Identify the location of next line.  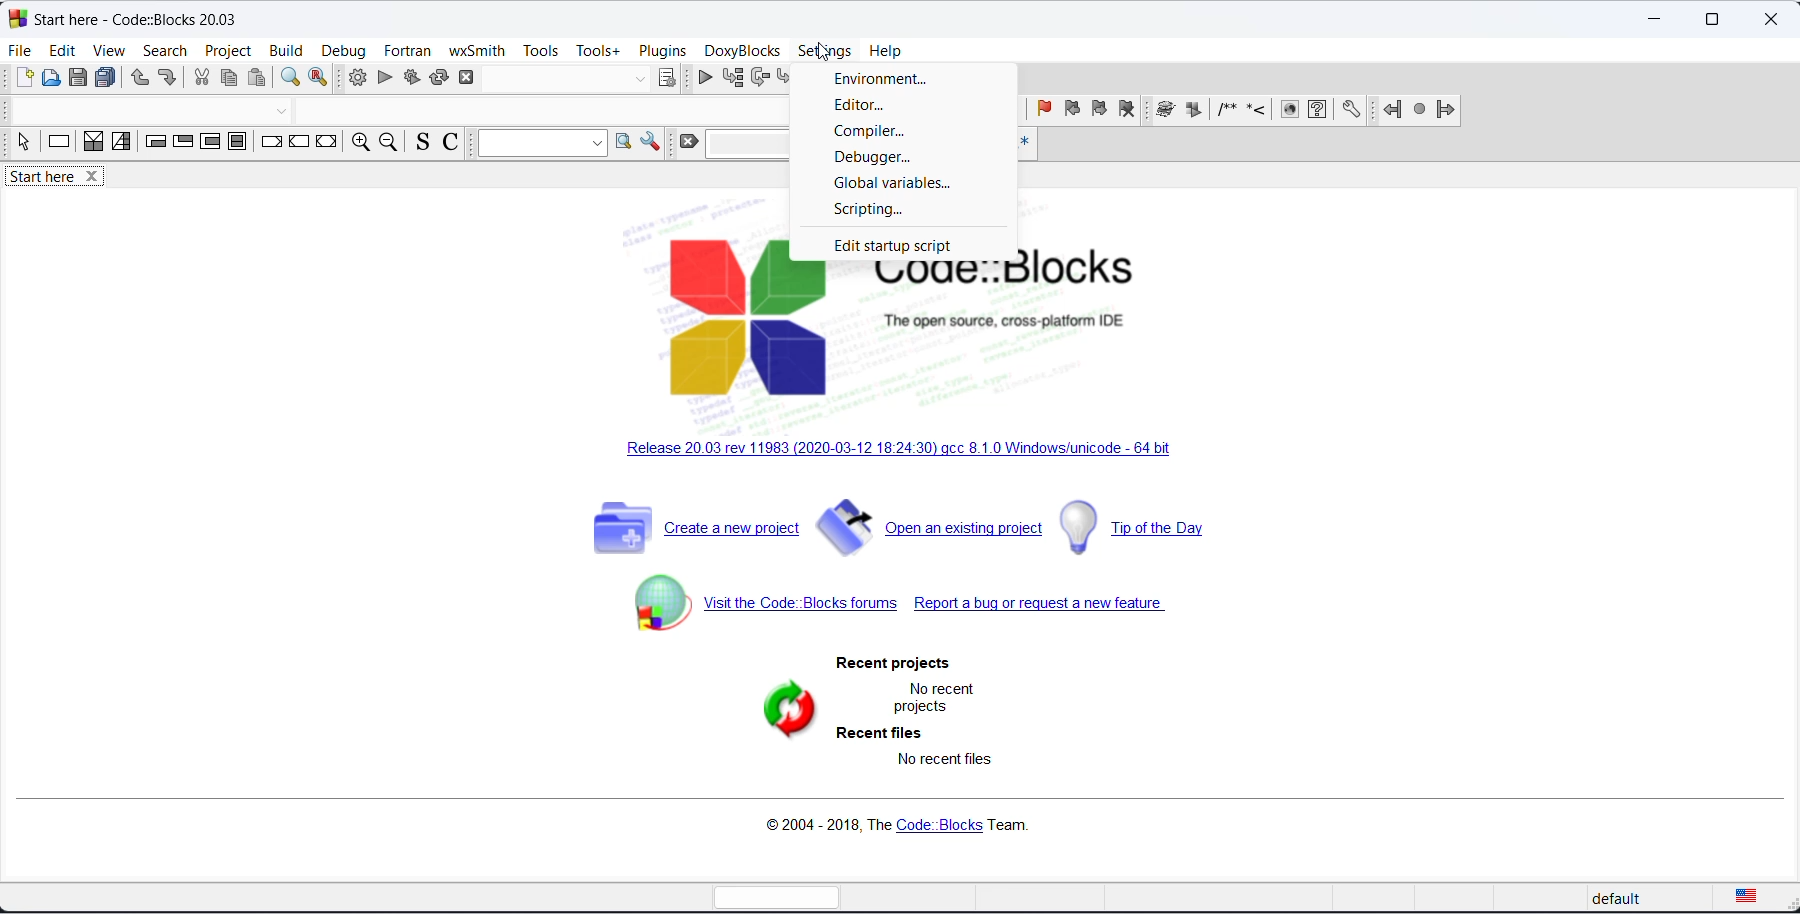
(759, 77).